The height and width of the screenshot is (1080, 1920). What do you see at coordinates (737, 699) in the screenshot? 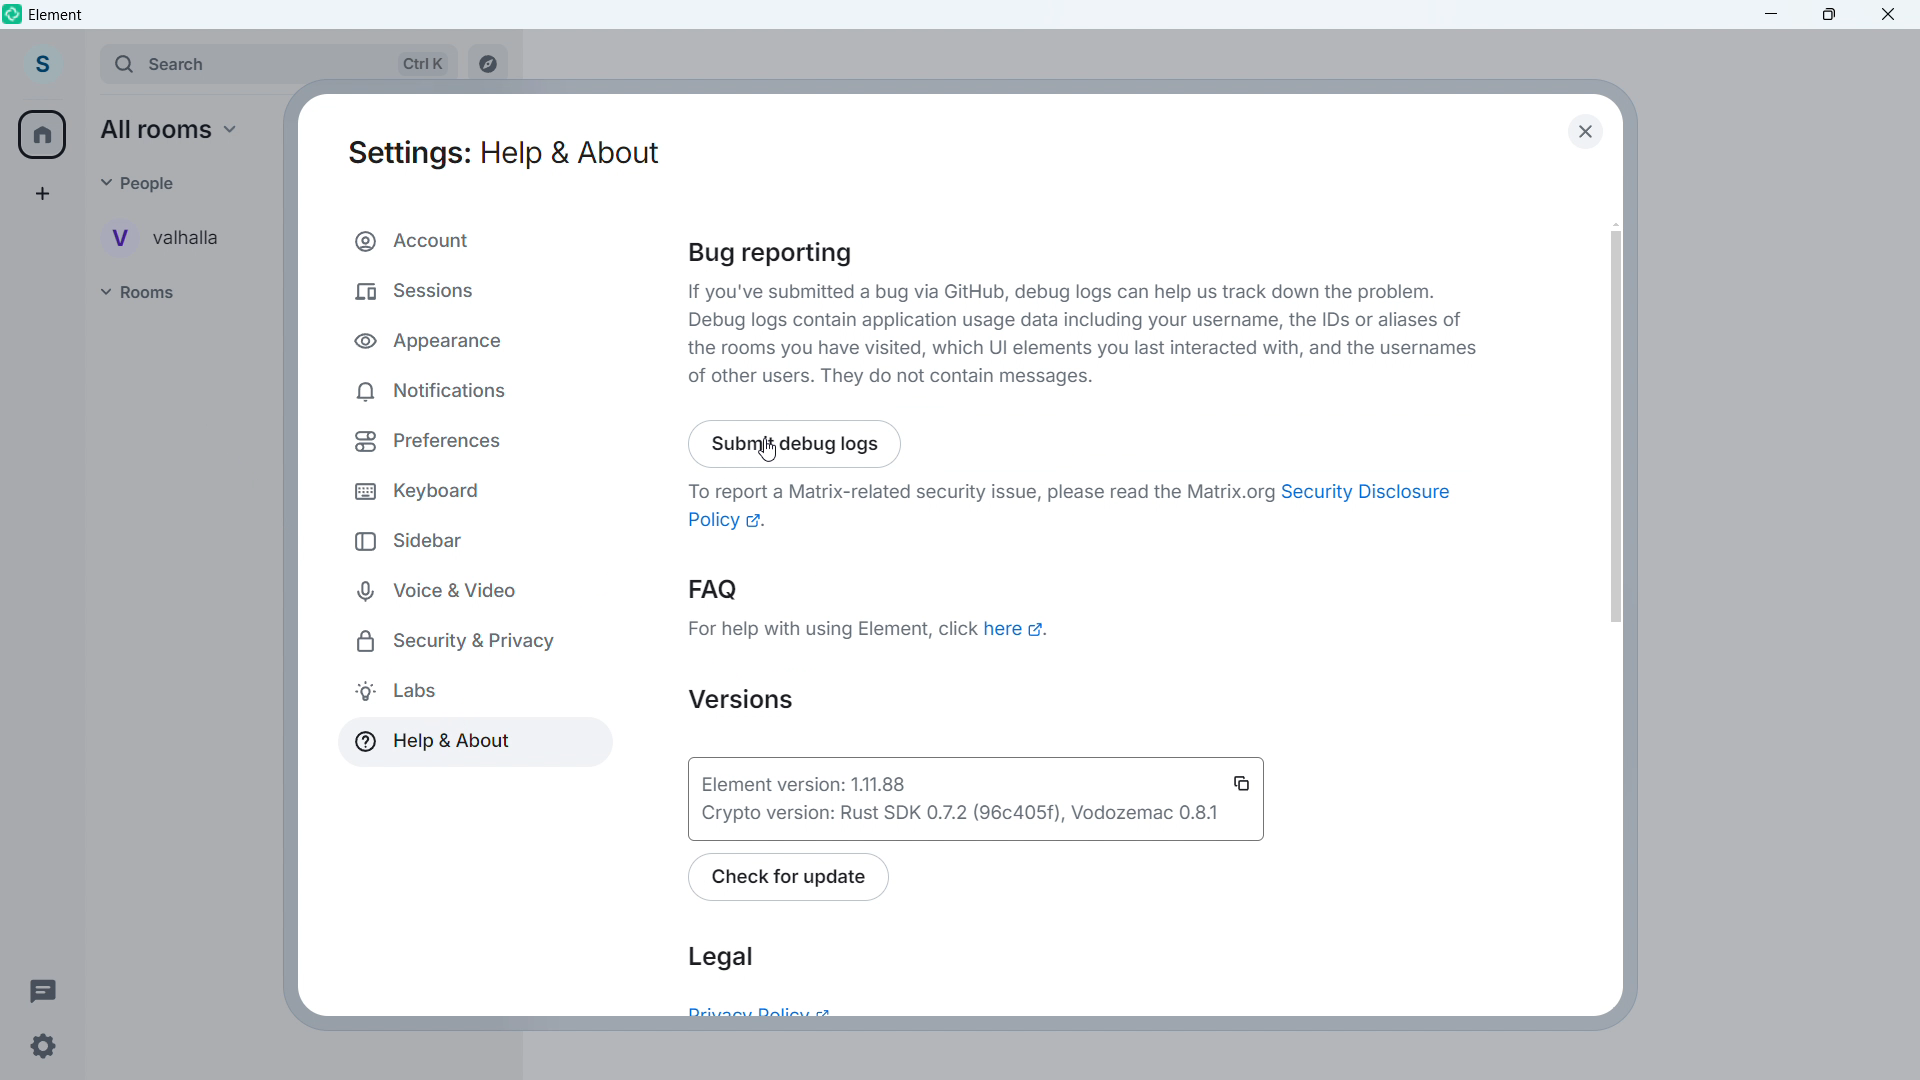
I see `Versions ` at bounding box center [737, 699].